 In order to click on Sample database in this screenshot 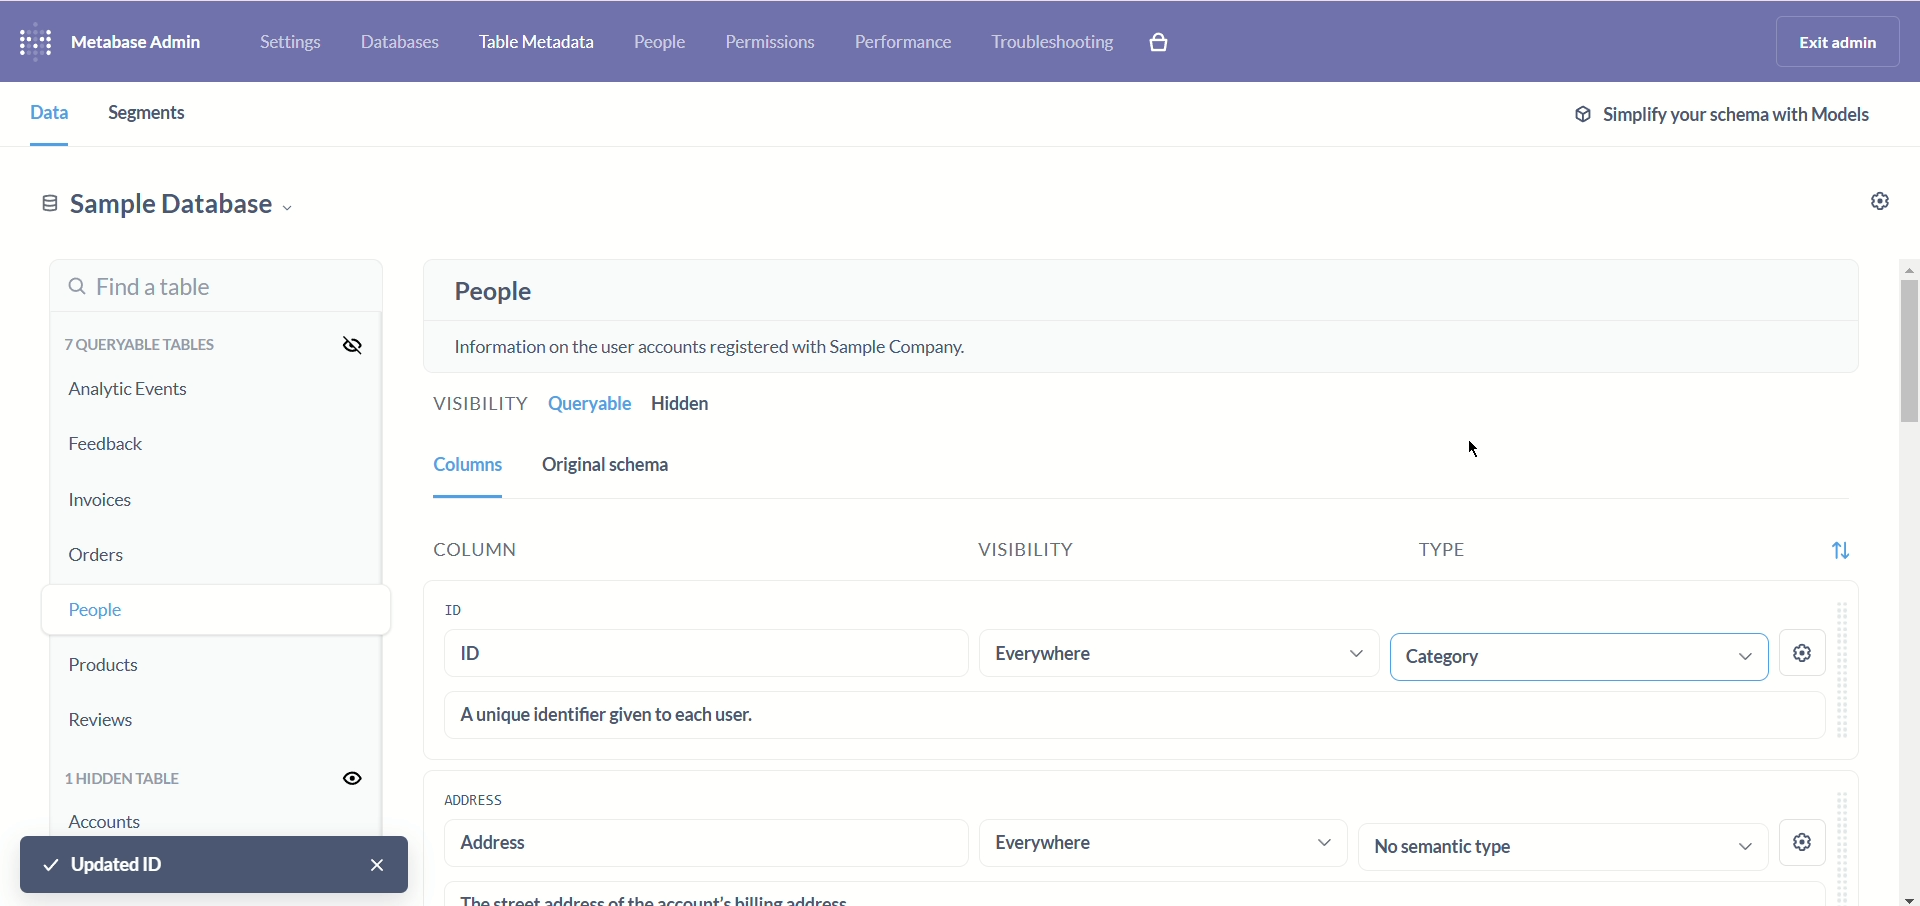, I will do `click(167, 203)`.